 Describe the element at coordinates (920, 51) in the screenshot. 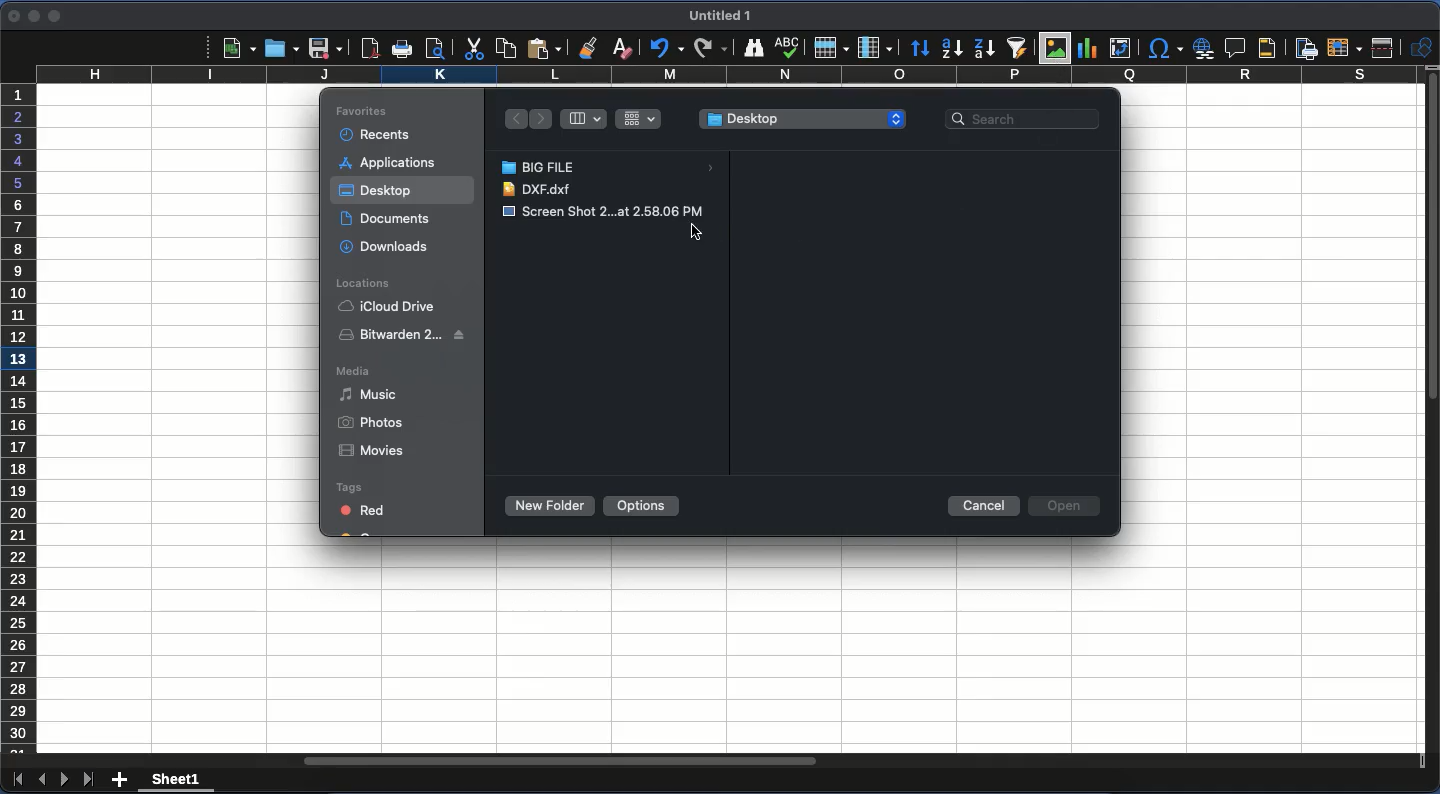

I see `sort` at that location.